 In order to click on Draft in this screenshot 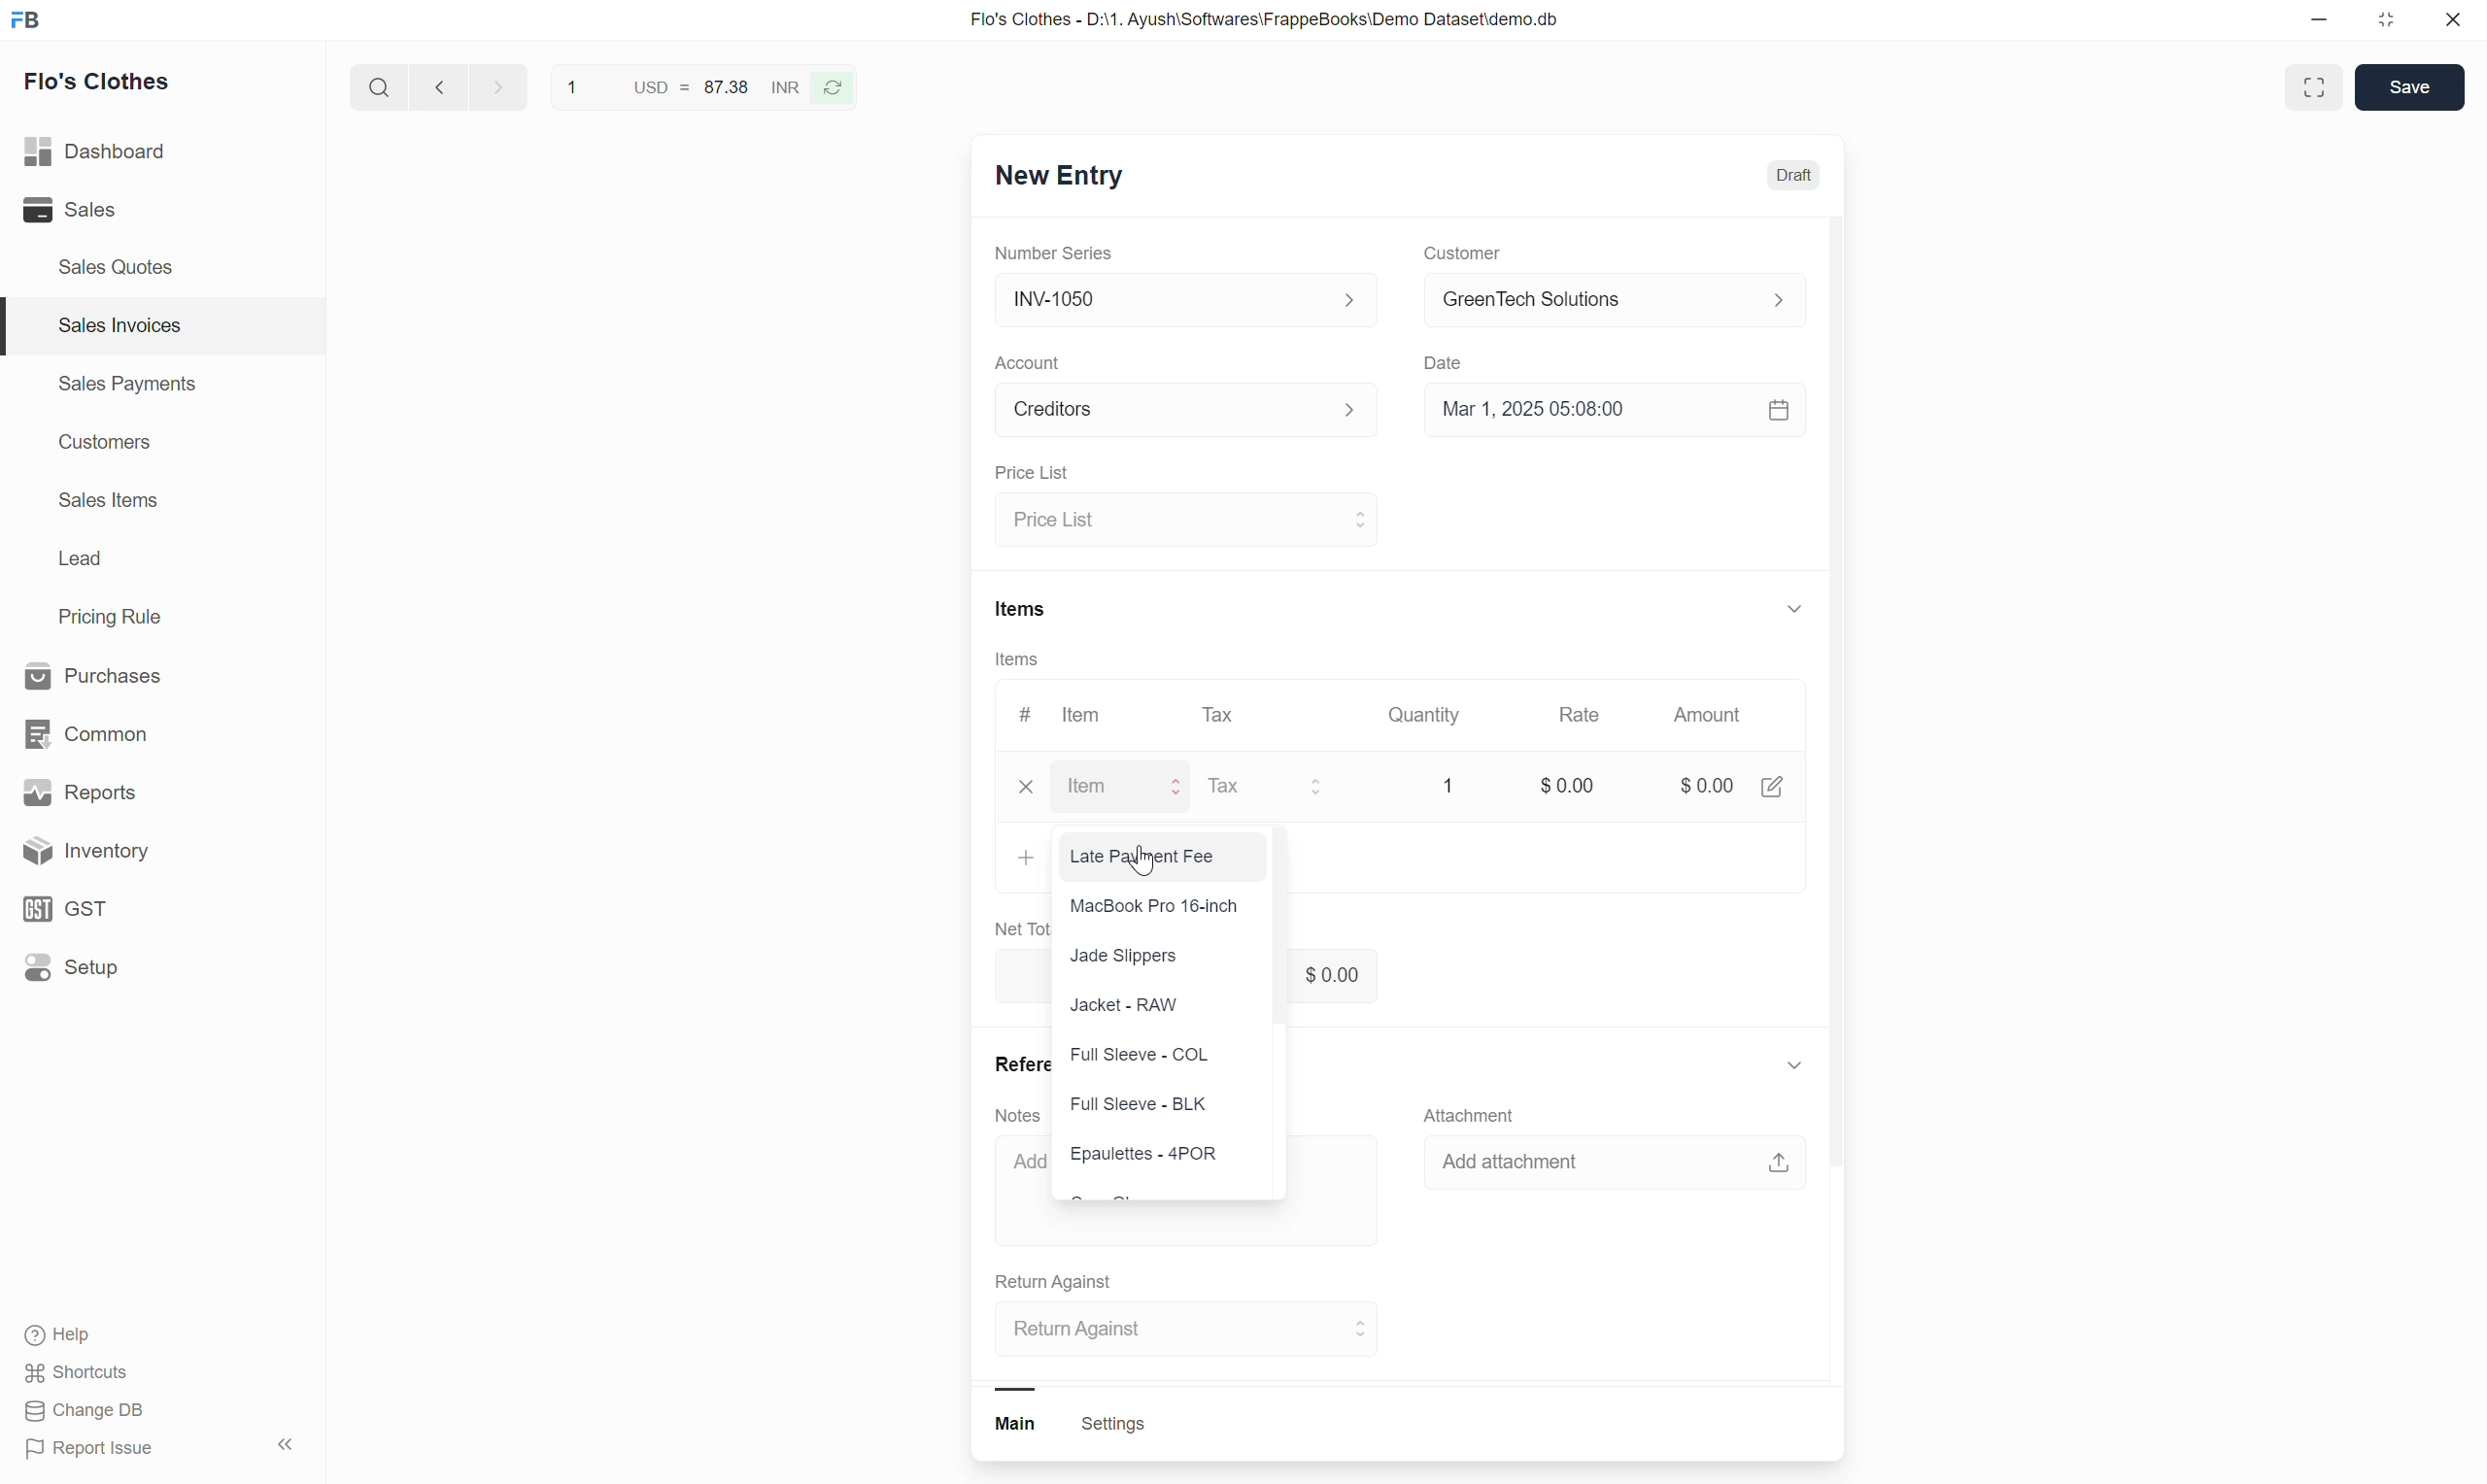, I will do `click(1793, 176)`.